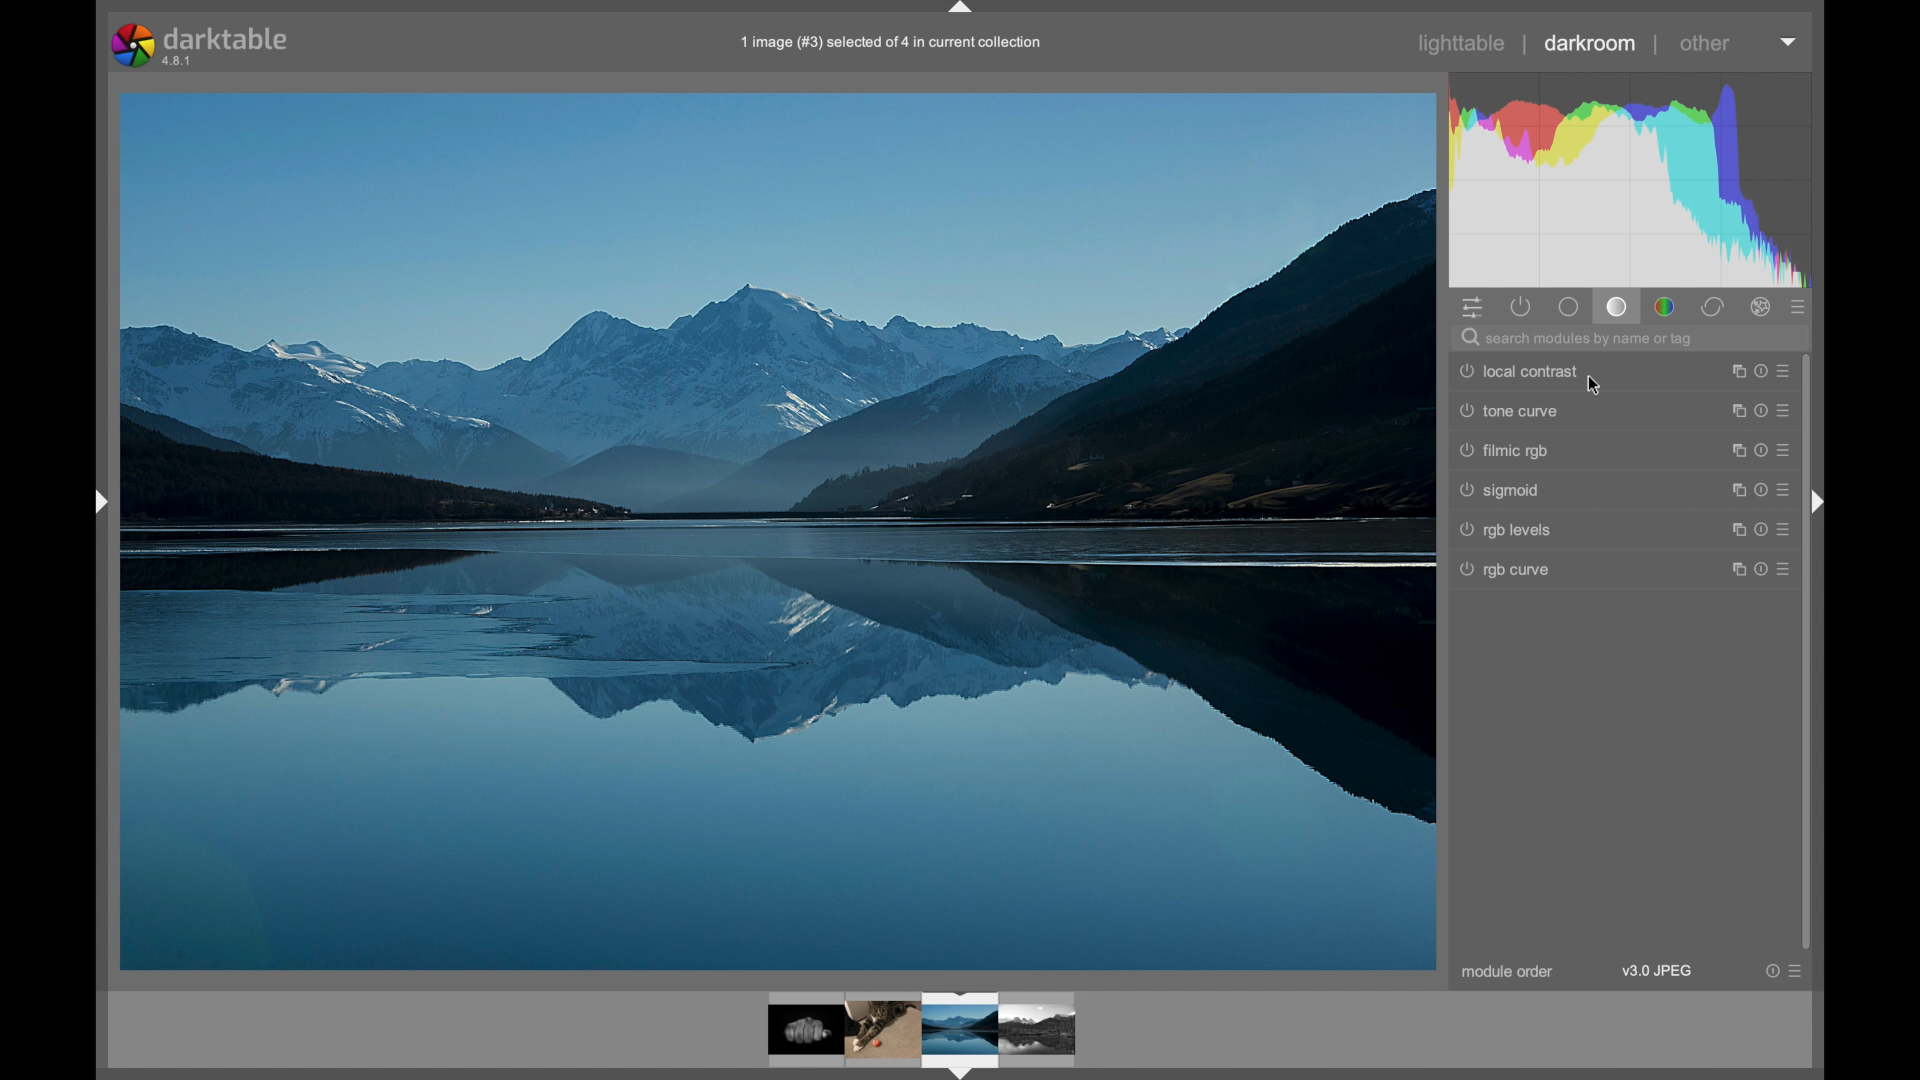 The image size is (1920, 1080). What do you see at coordinates (97, 504) in the screenshot?
I see `drag handle` at bounding box center [97, 504].